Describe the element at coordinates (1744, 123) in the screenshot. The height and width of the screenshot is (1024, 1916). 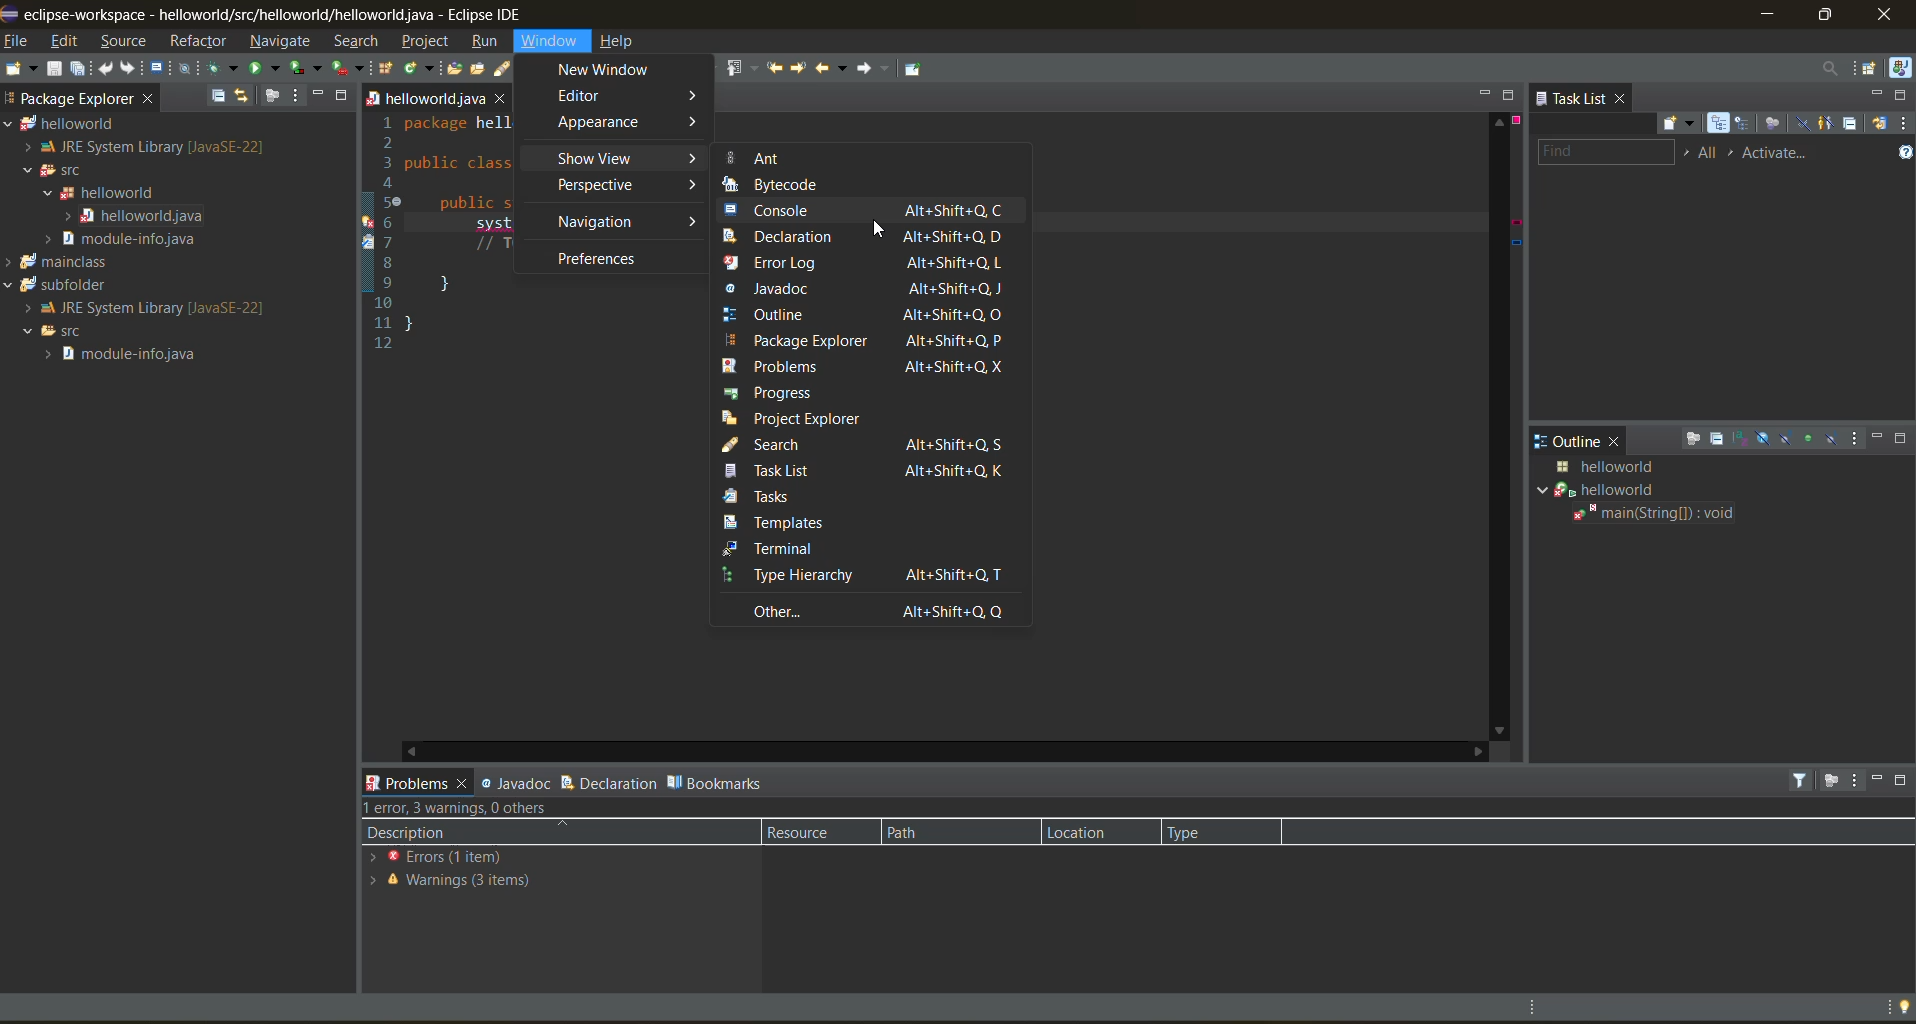
I see `scheduled` at that location.